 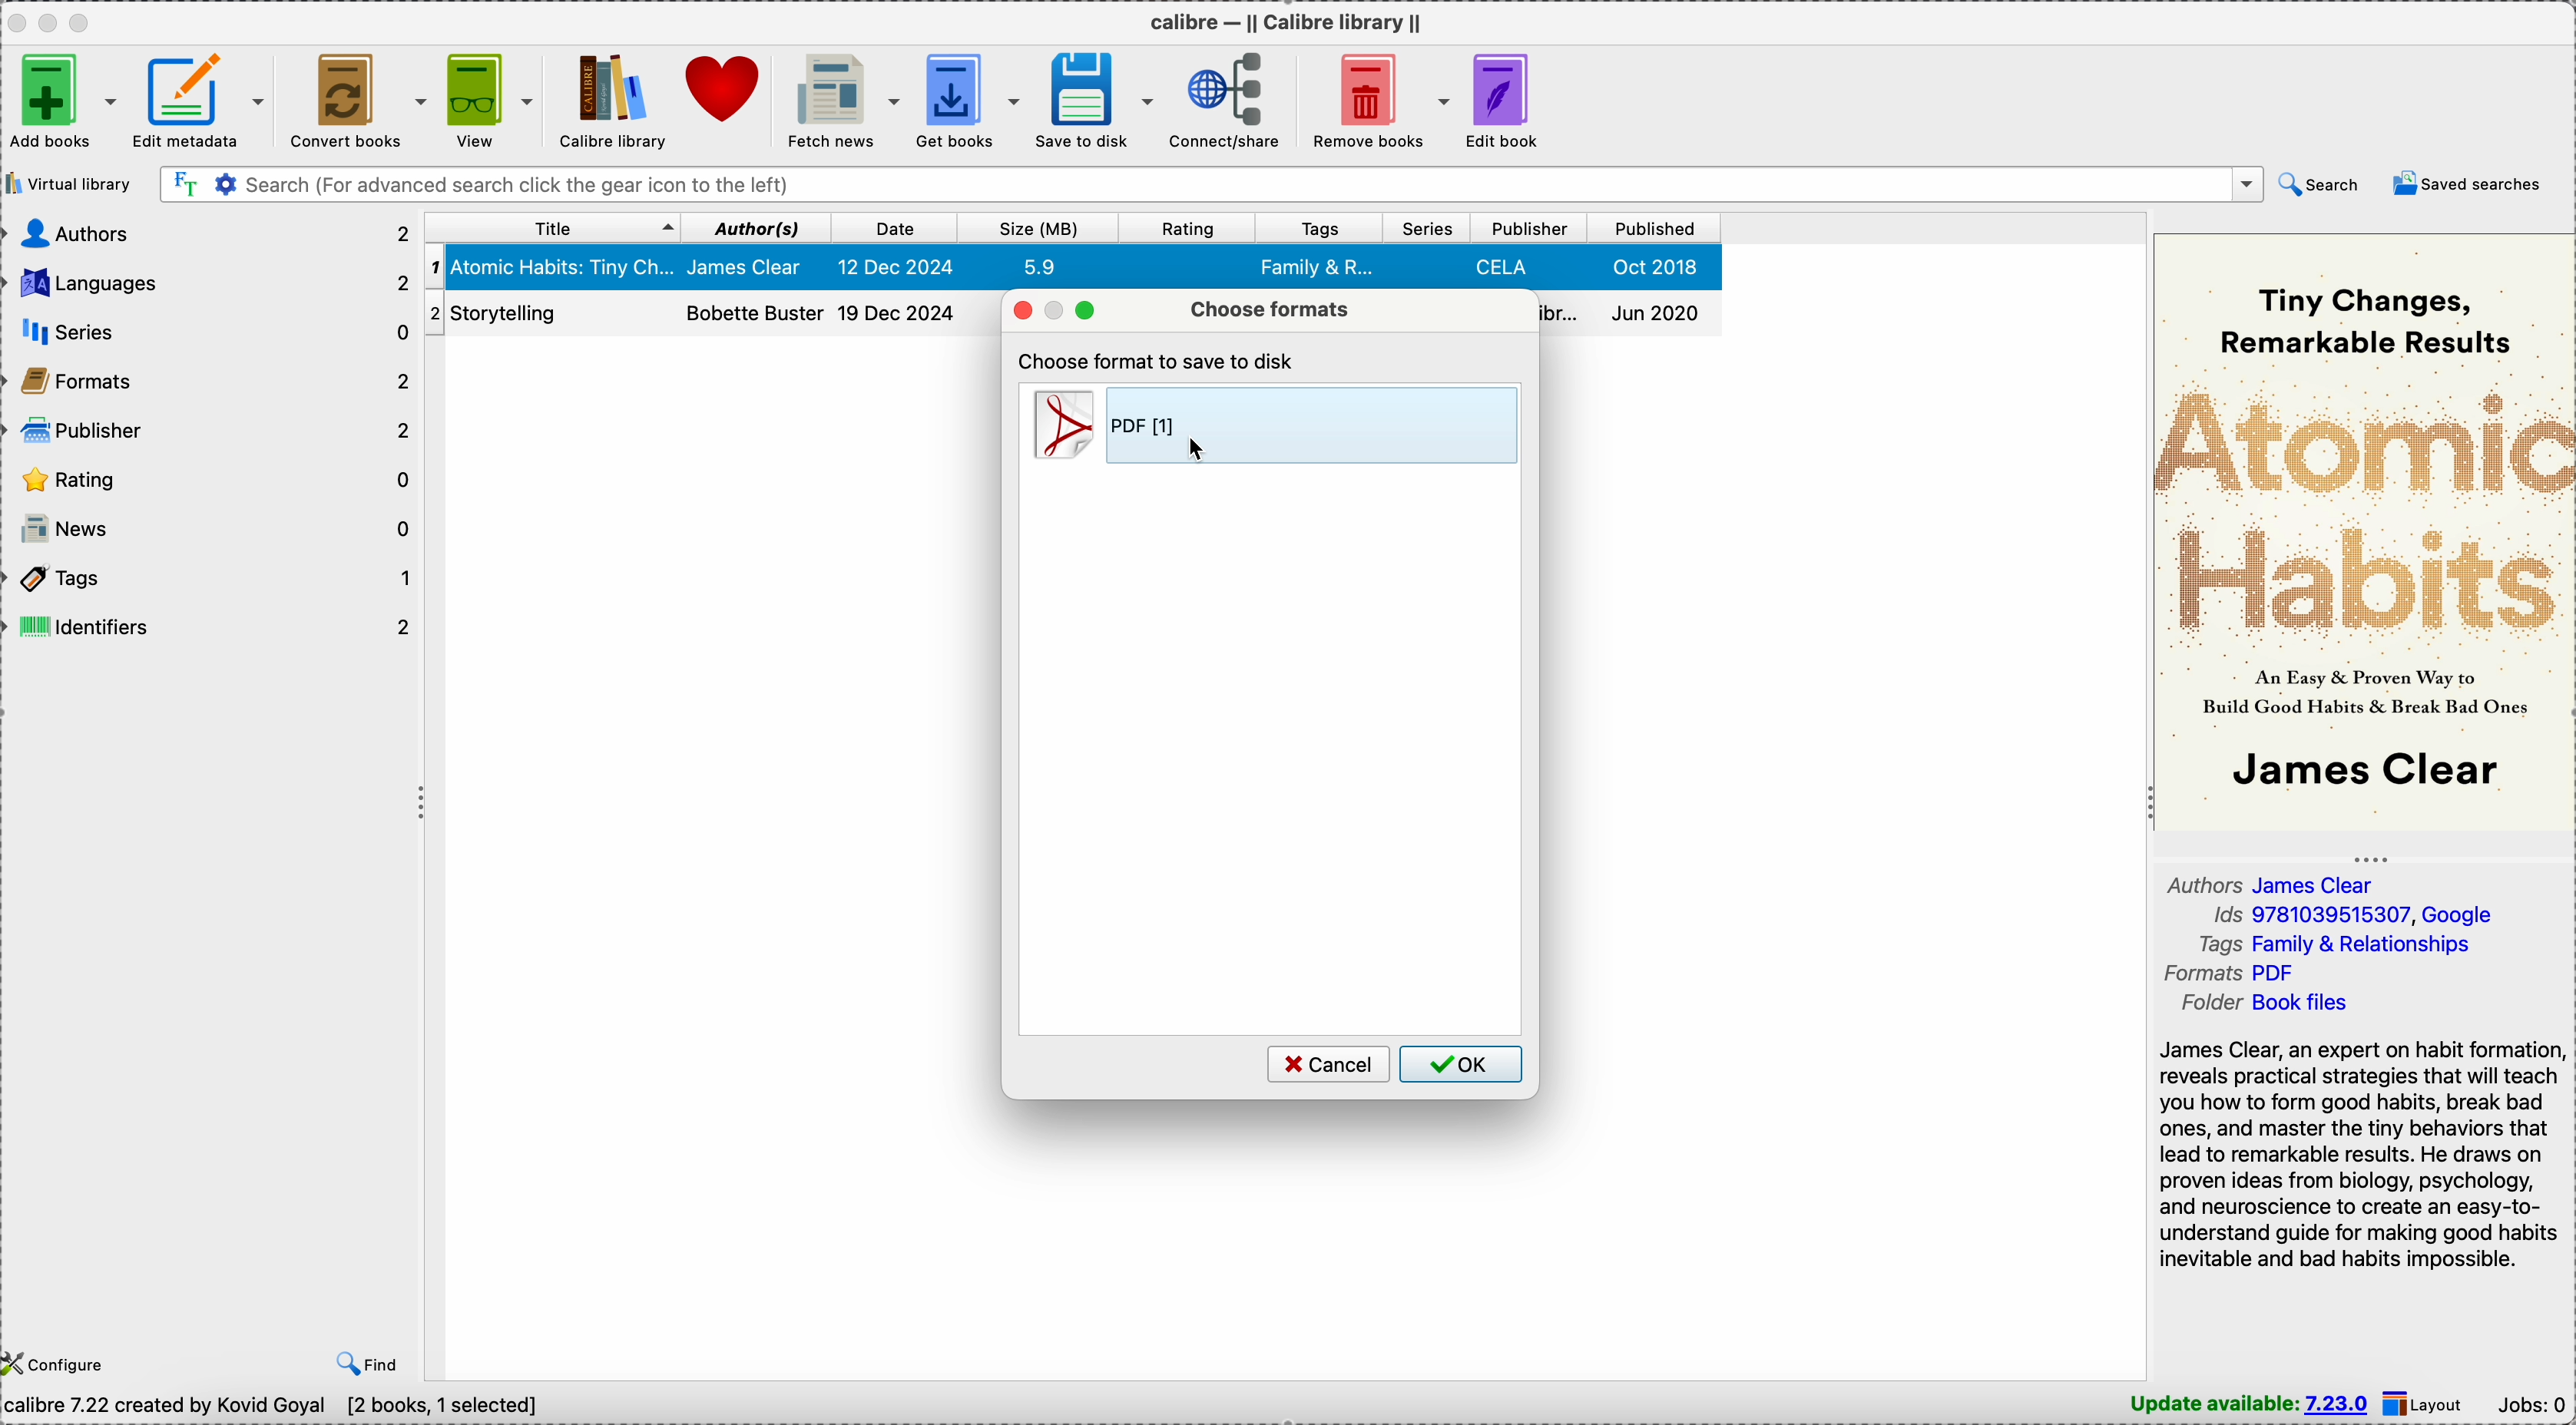 I want to click on Jobs: 0, so click(x=2531, y=1402).